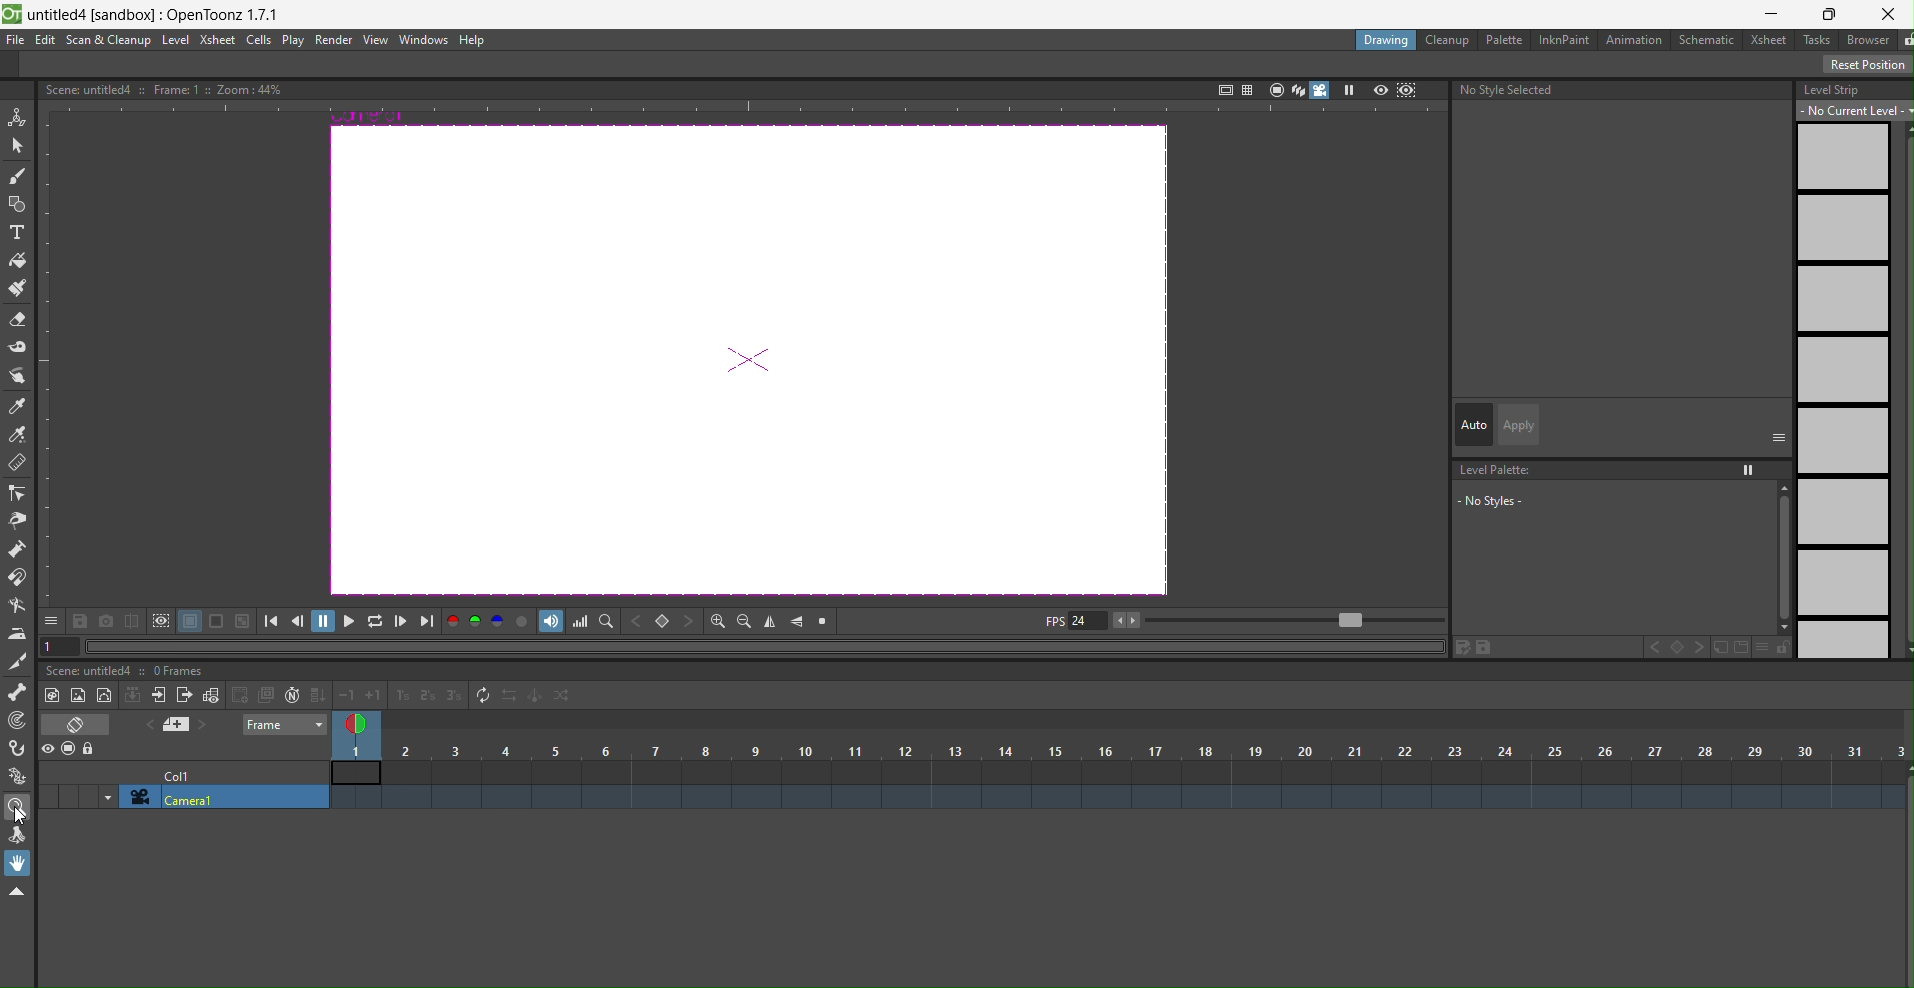 Image resolution: width=1914 pixels, height=988 pixels. What do you see at coordinates (21, 893) in the screenshot?
I see `hide toolbar` at bounding box center [21, 893].